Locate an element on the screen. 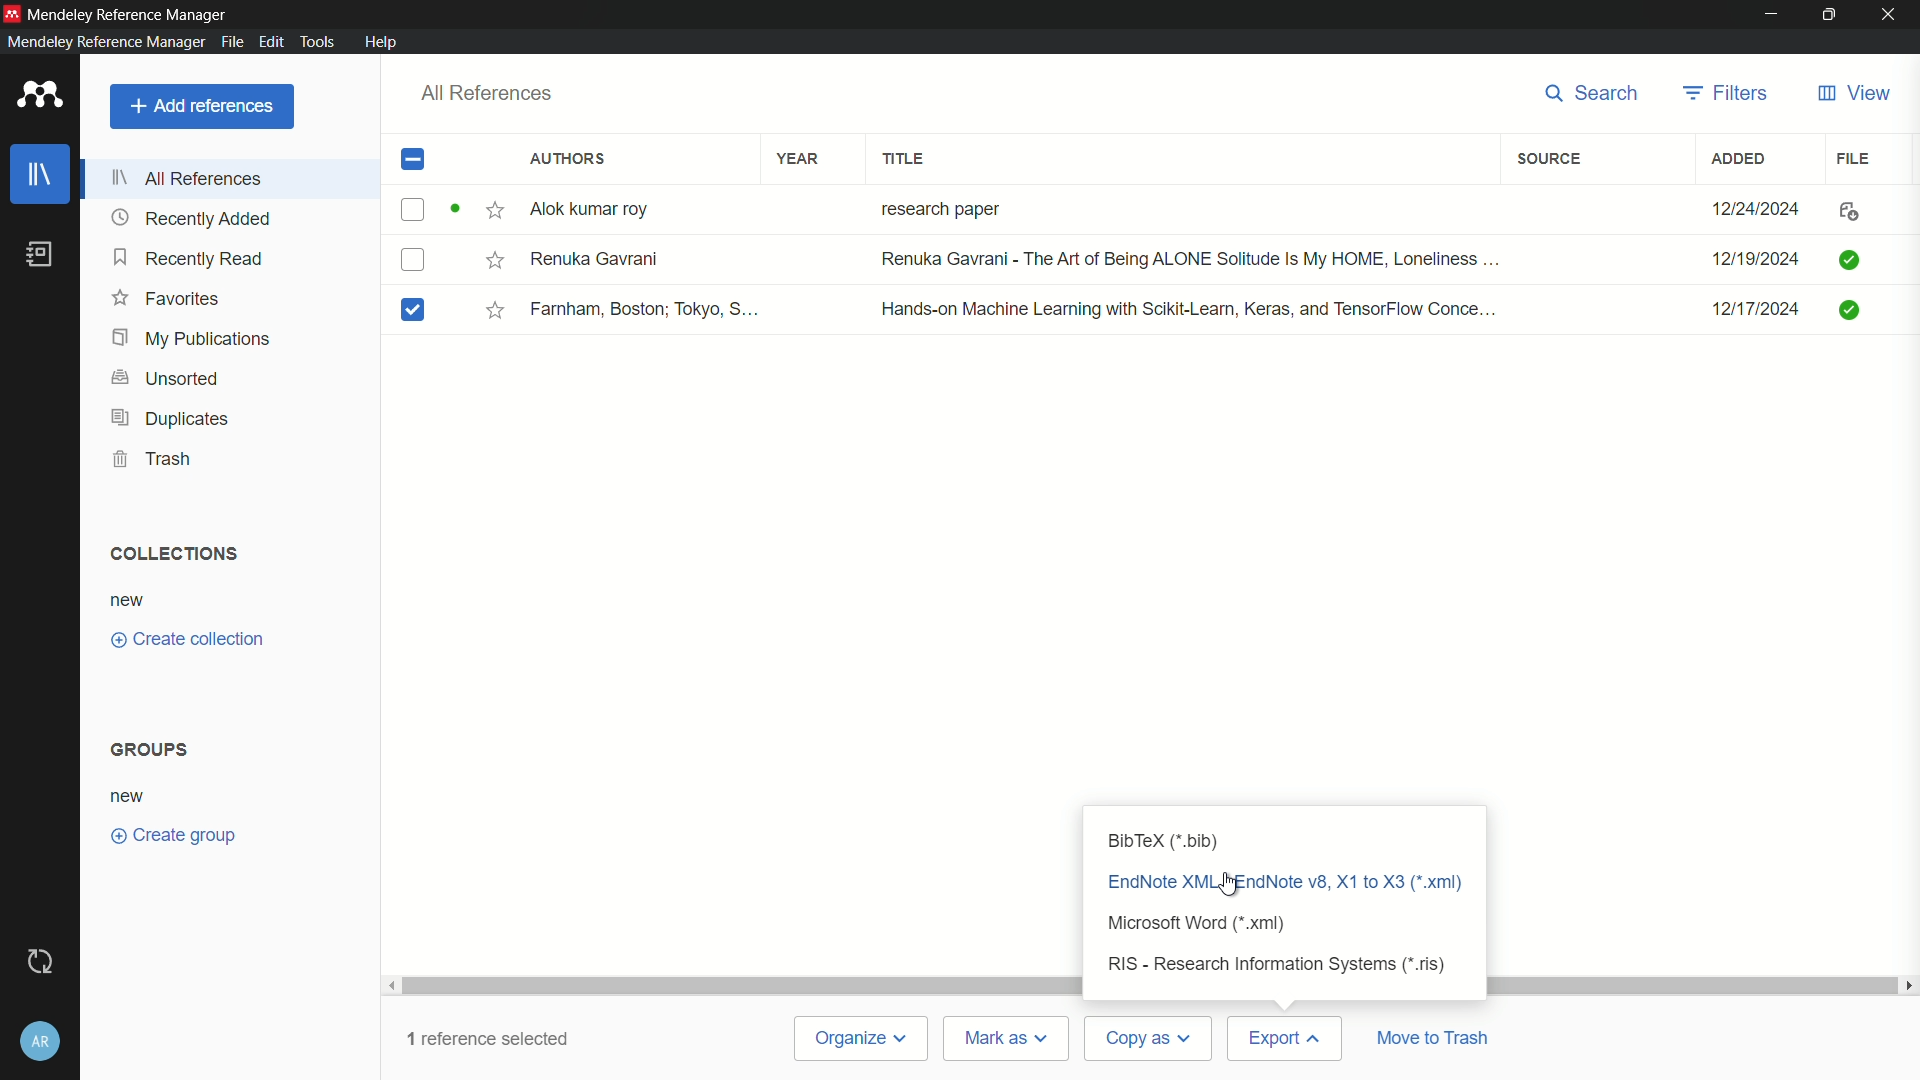 The height and width of the screenshot is (1080, 1920). move to trash is located at coordinates (1433, 1037).